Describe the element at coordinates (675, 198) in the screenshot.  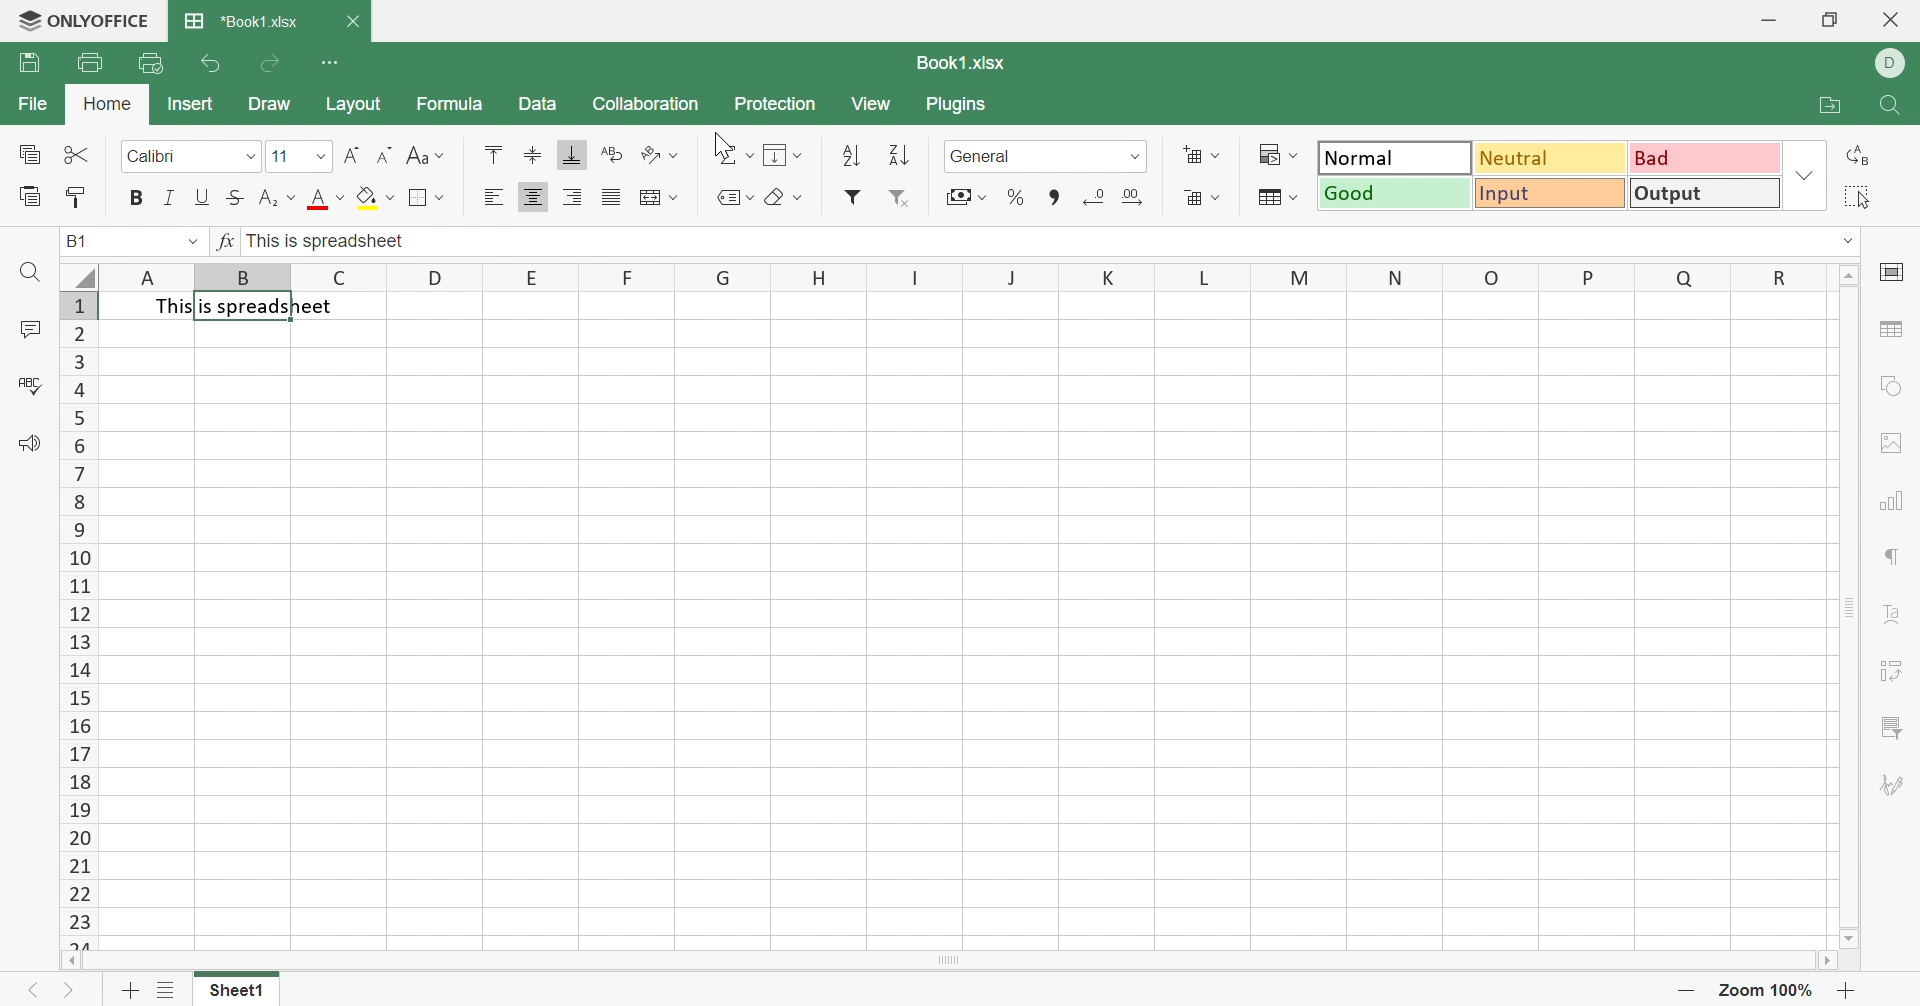
I see `Drop Down` at that location.